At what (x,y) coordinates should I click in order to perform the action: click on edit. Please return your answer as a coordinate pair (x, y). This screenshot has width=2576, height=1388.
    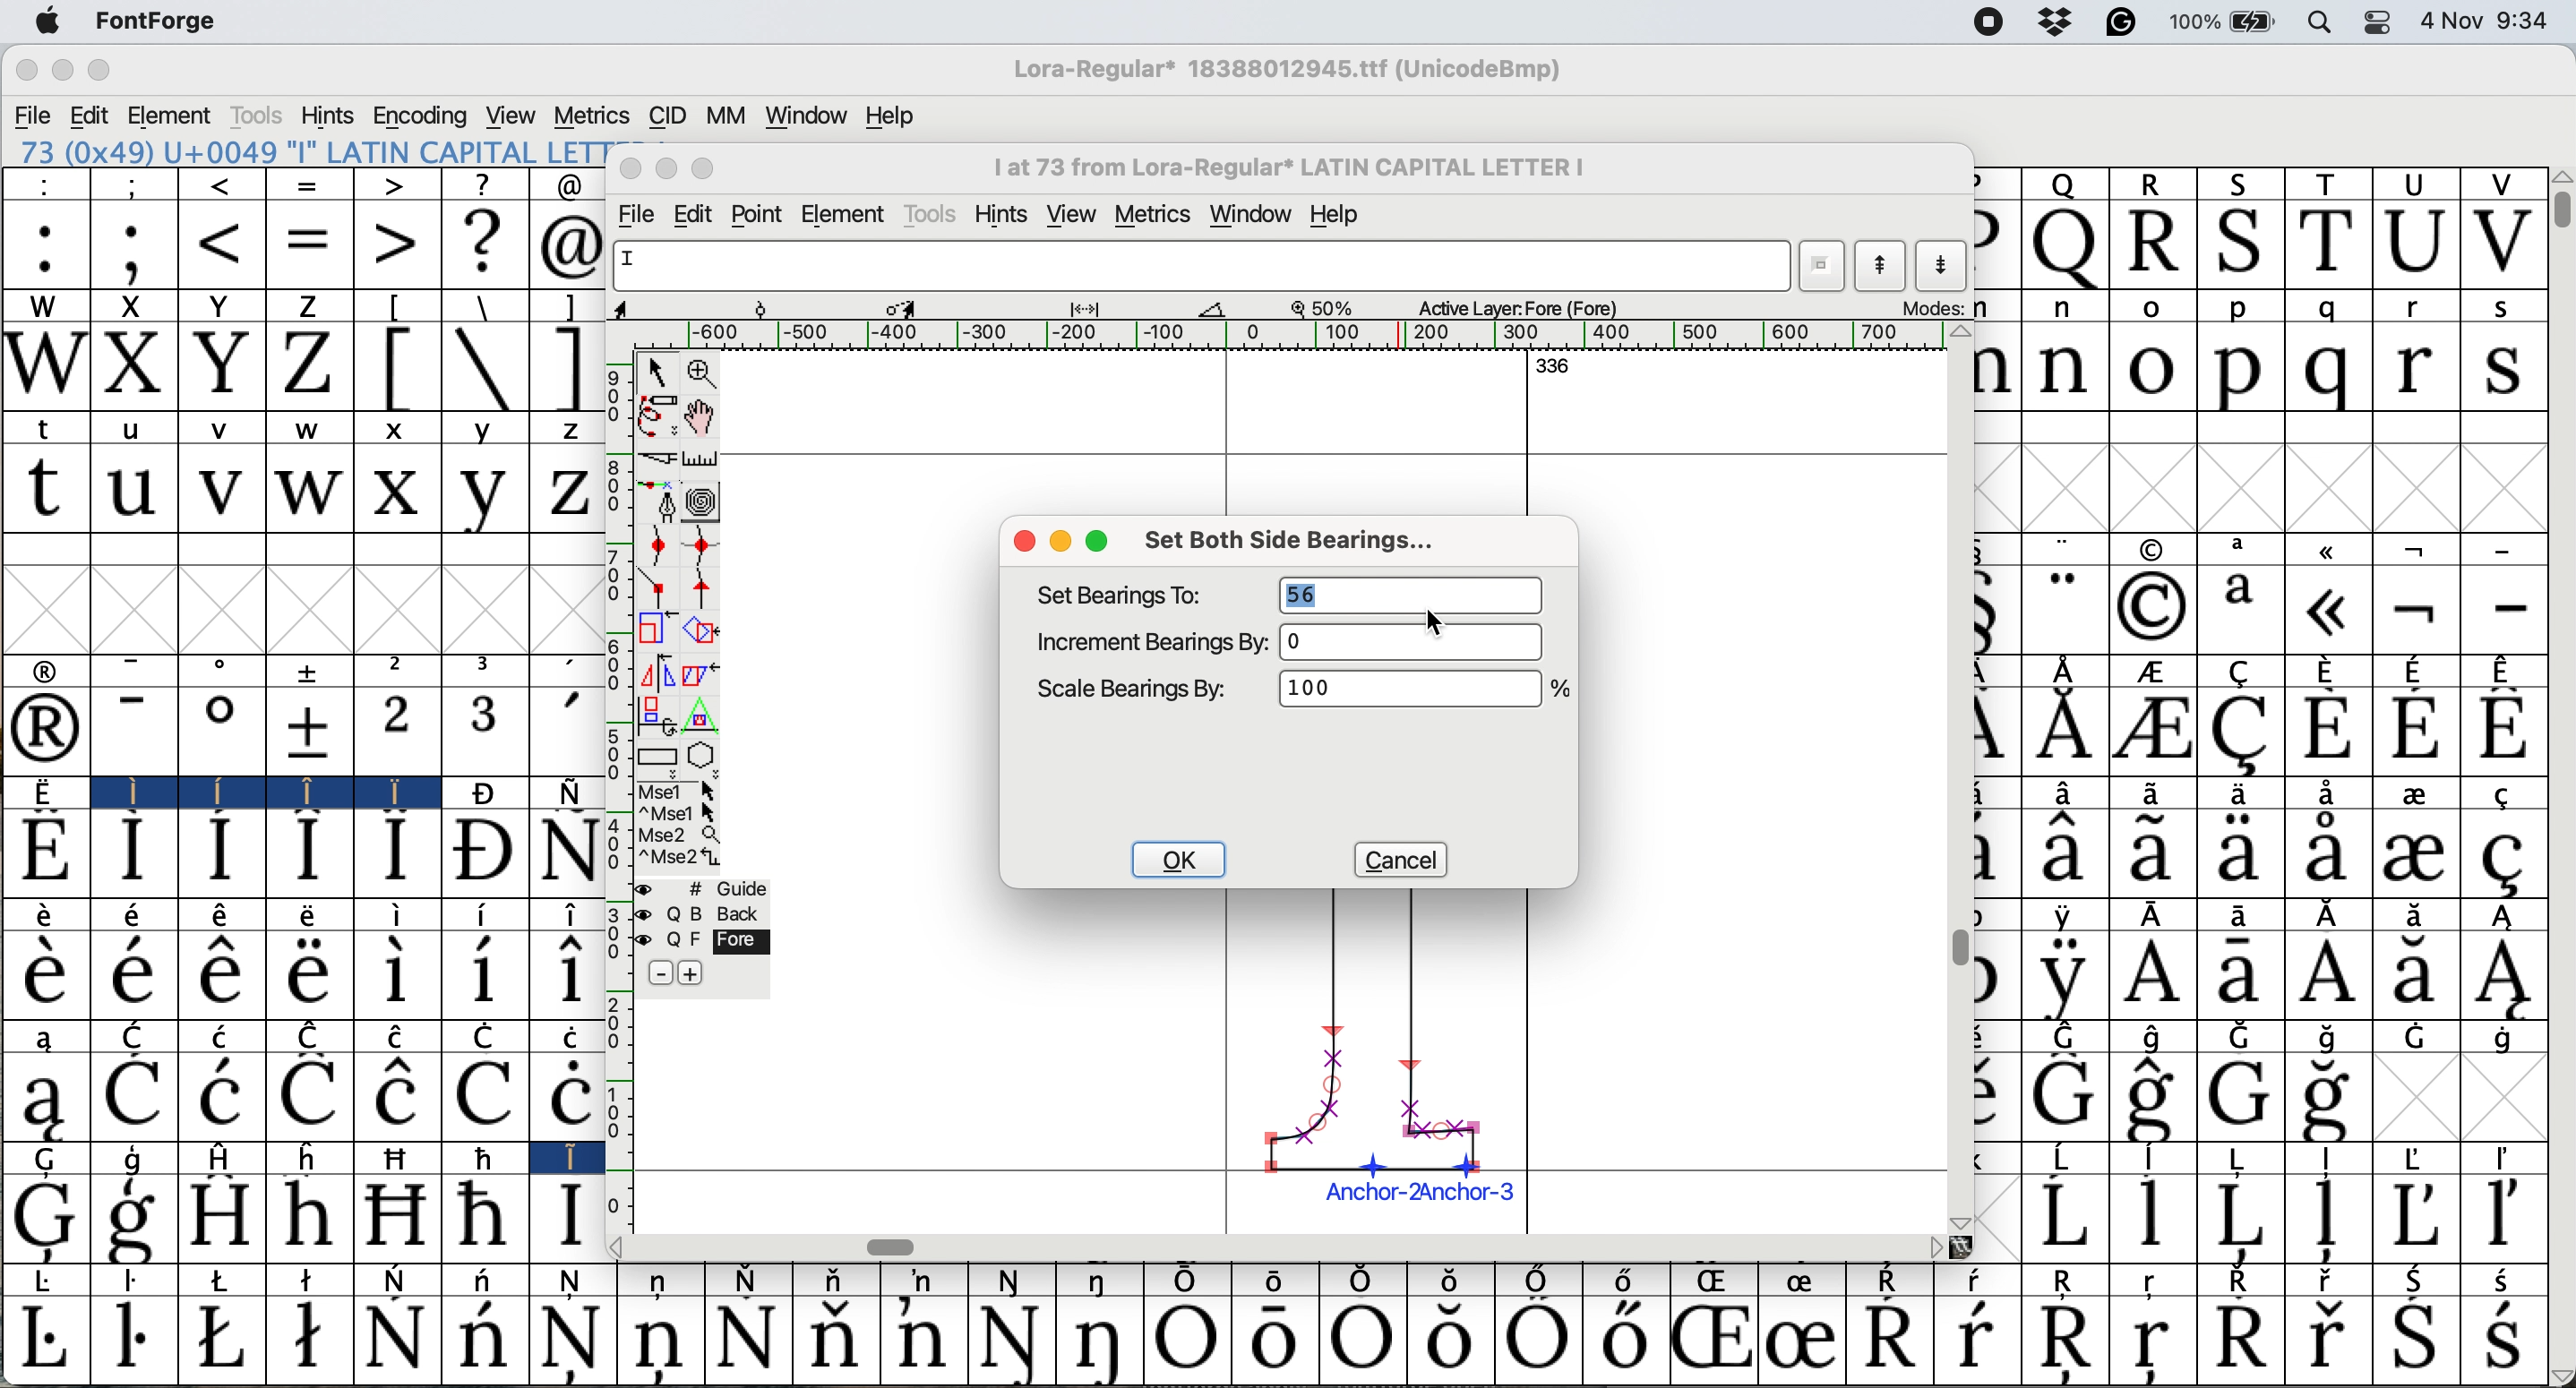
    Looking at the image, I should click on (697, 213).